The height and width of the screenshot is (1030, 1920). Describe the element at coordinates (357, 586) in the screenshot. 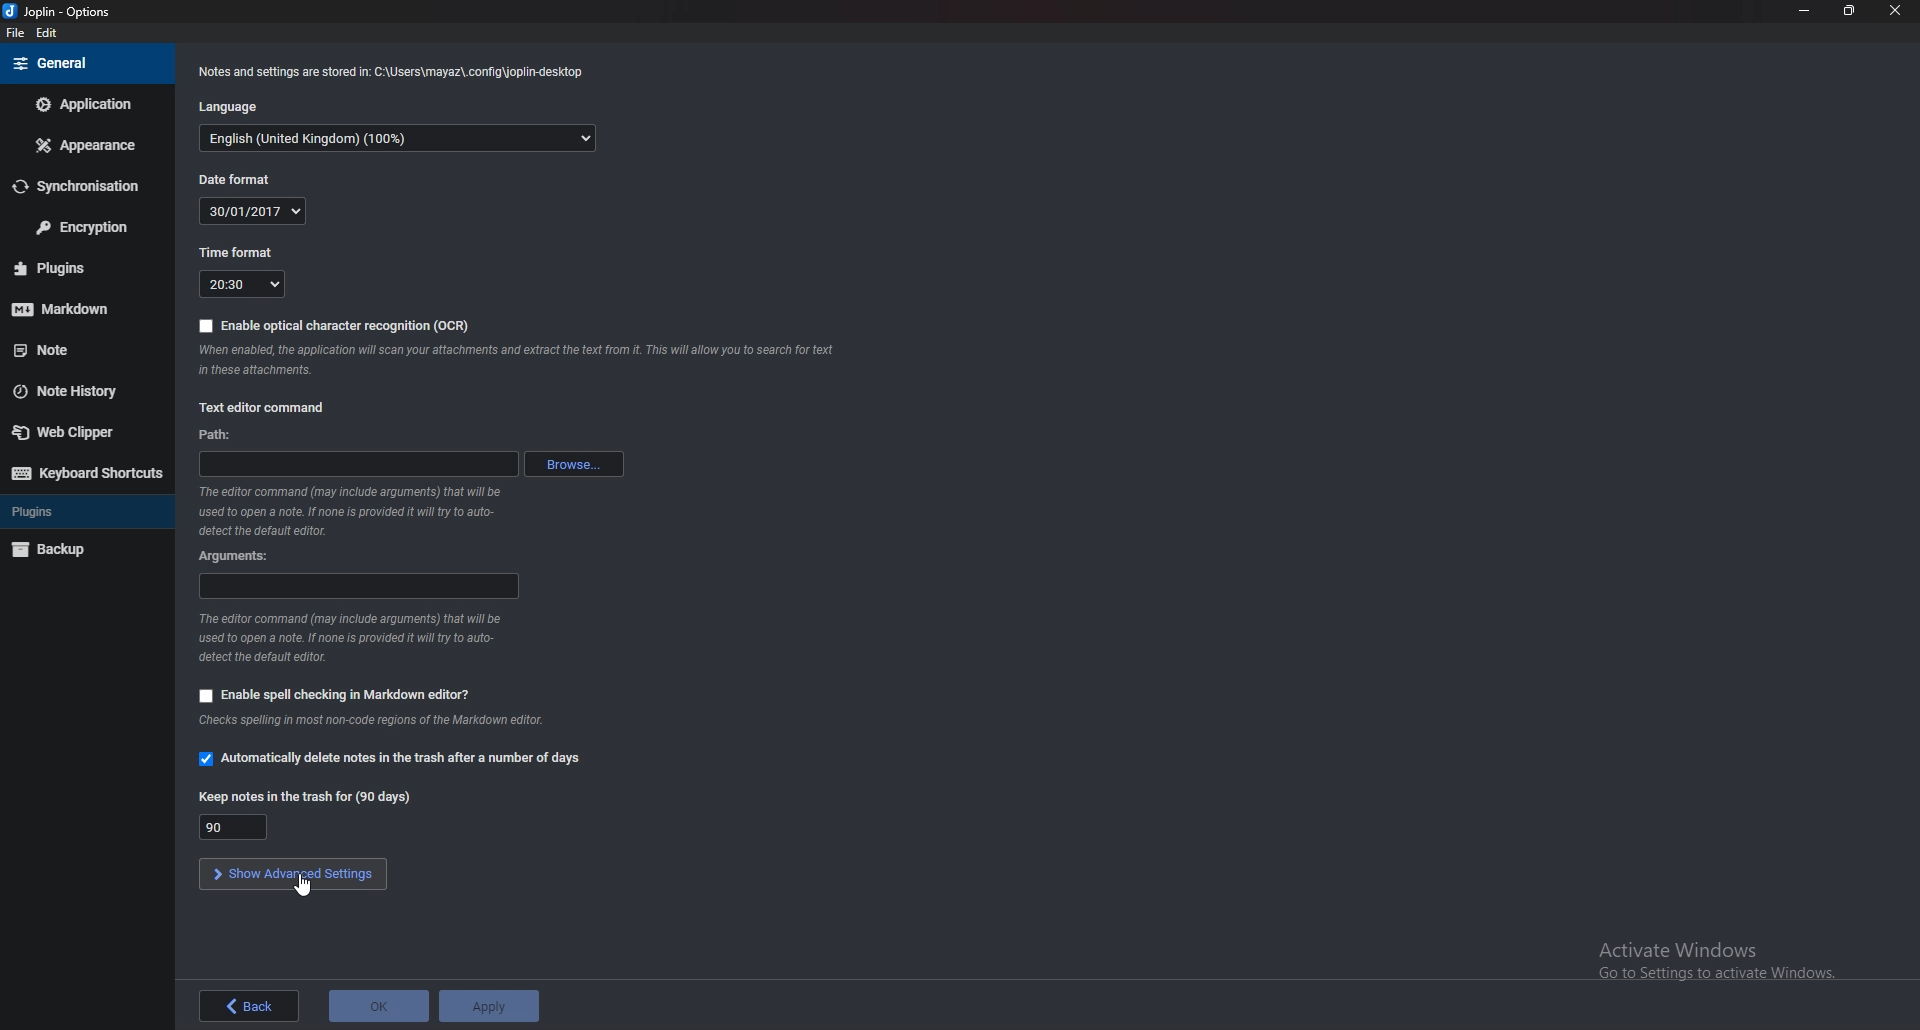

I see `arguments` at that location.